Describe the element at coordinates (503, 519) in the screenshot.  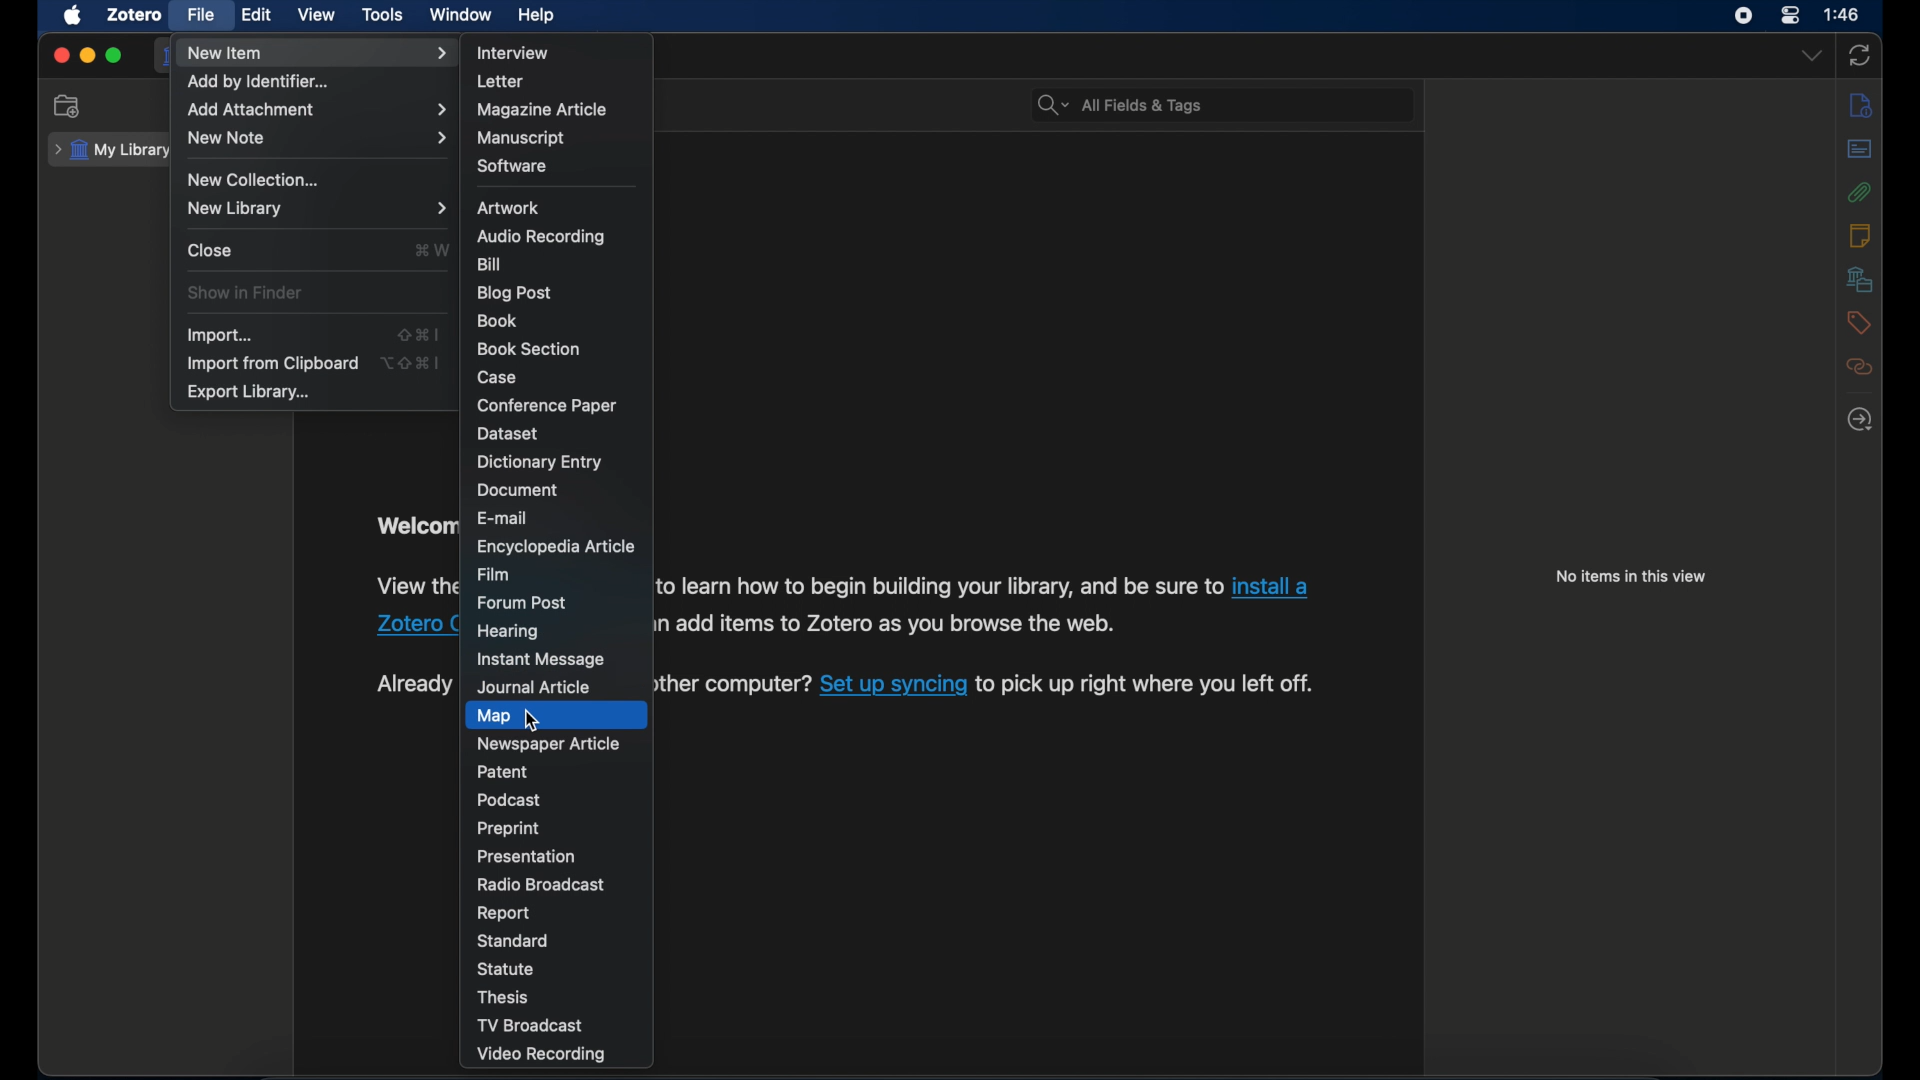
I see `e-mail` at that location.